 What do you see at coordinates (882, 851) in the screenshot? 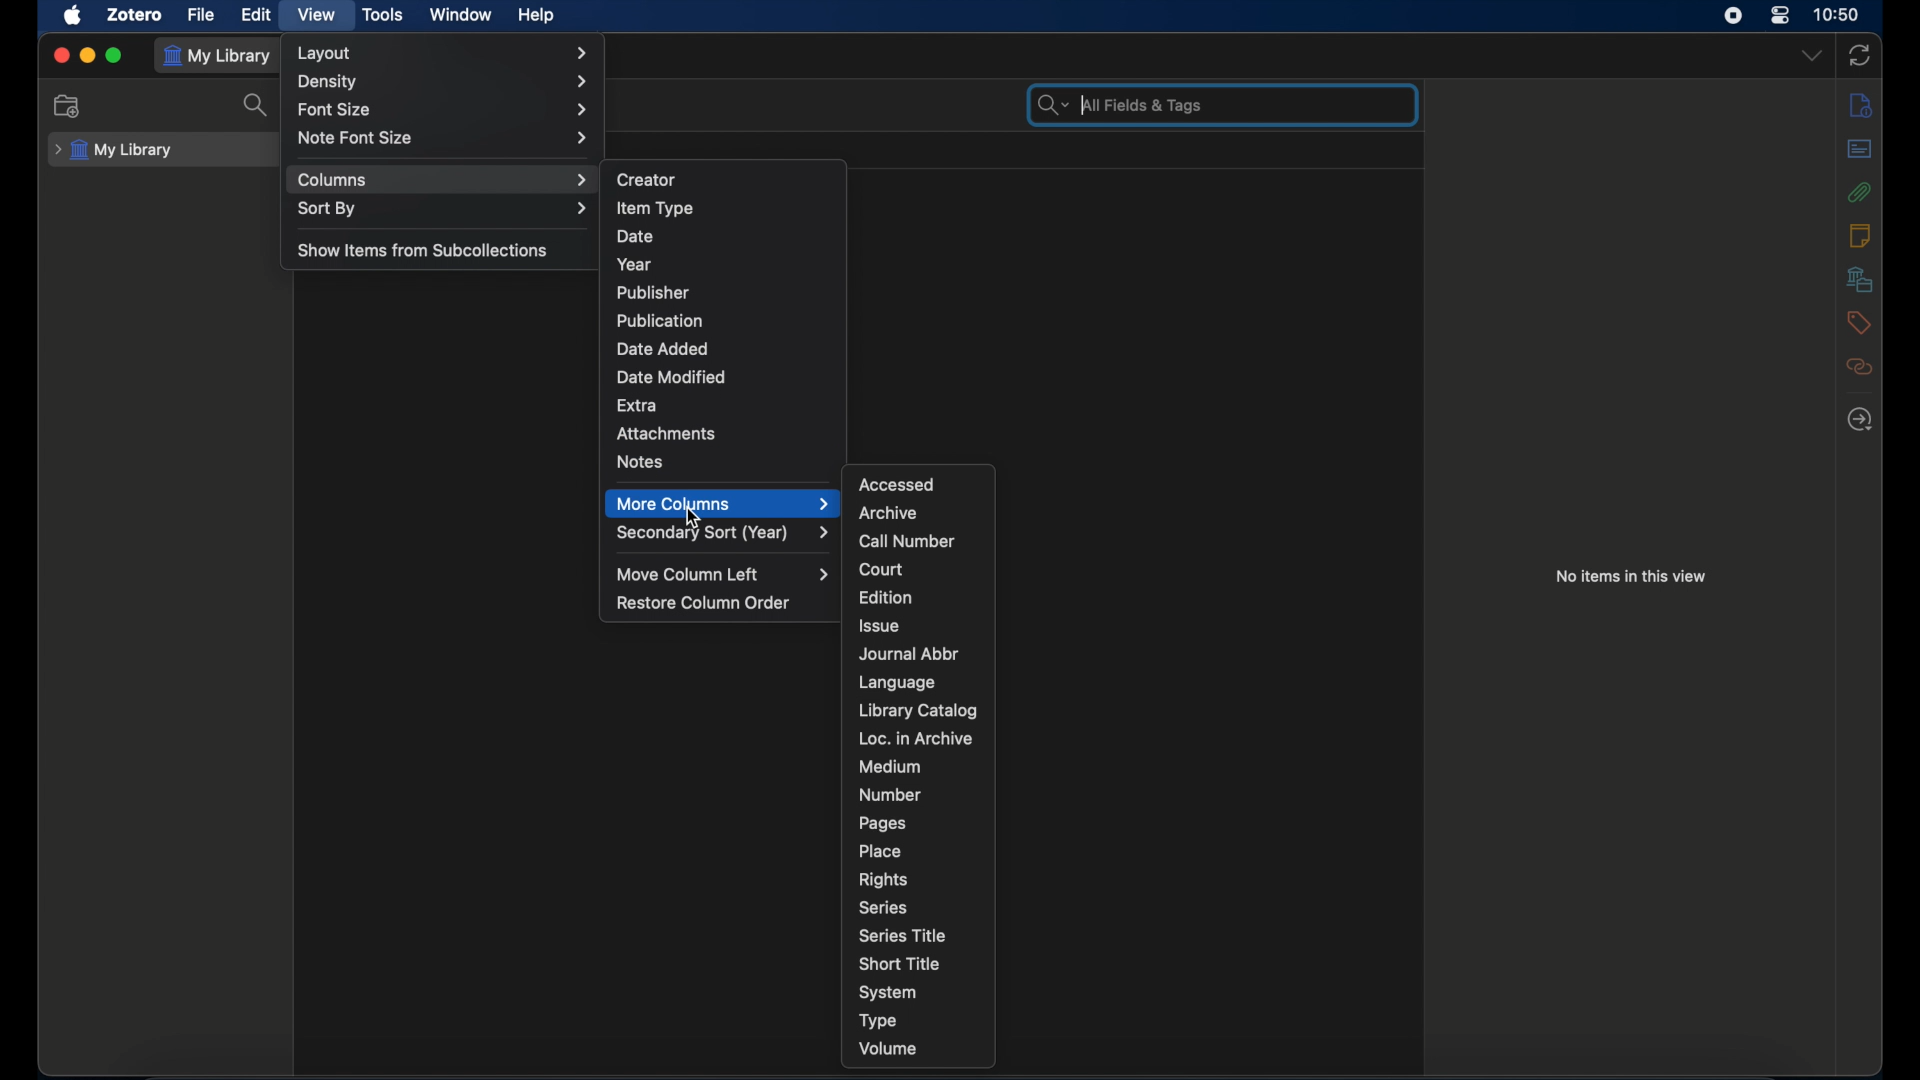
I see `place` at bounding box center [882, 851].